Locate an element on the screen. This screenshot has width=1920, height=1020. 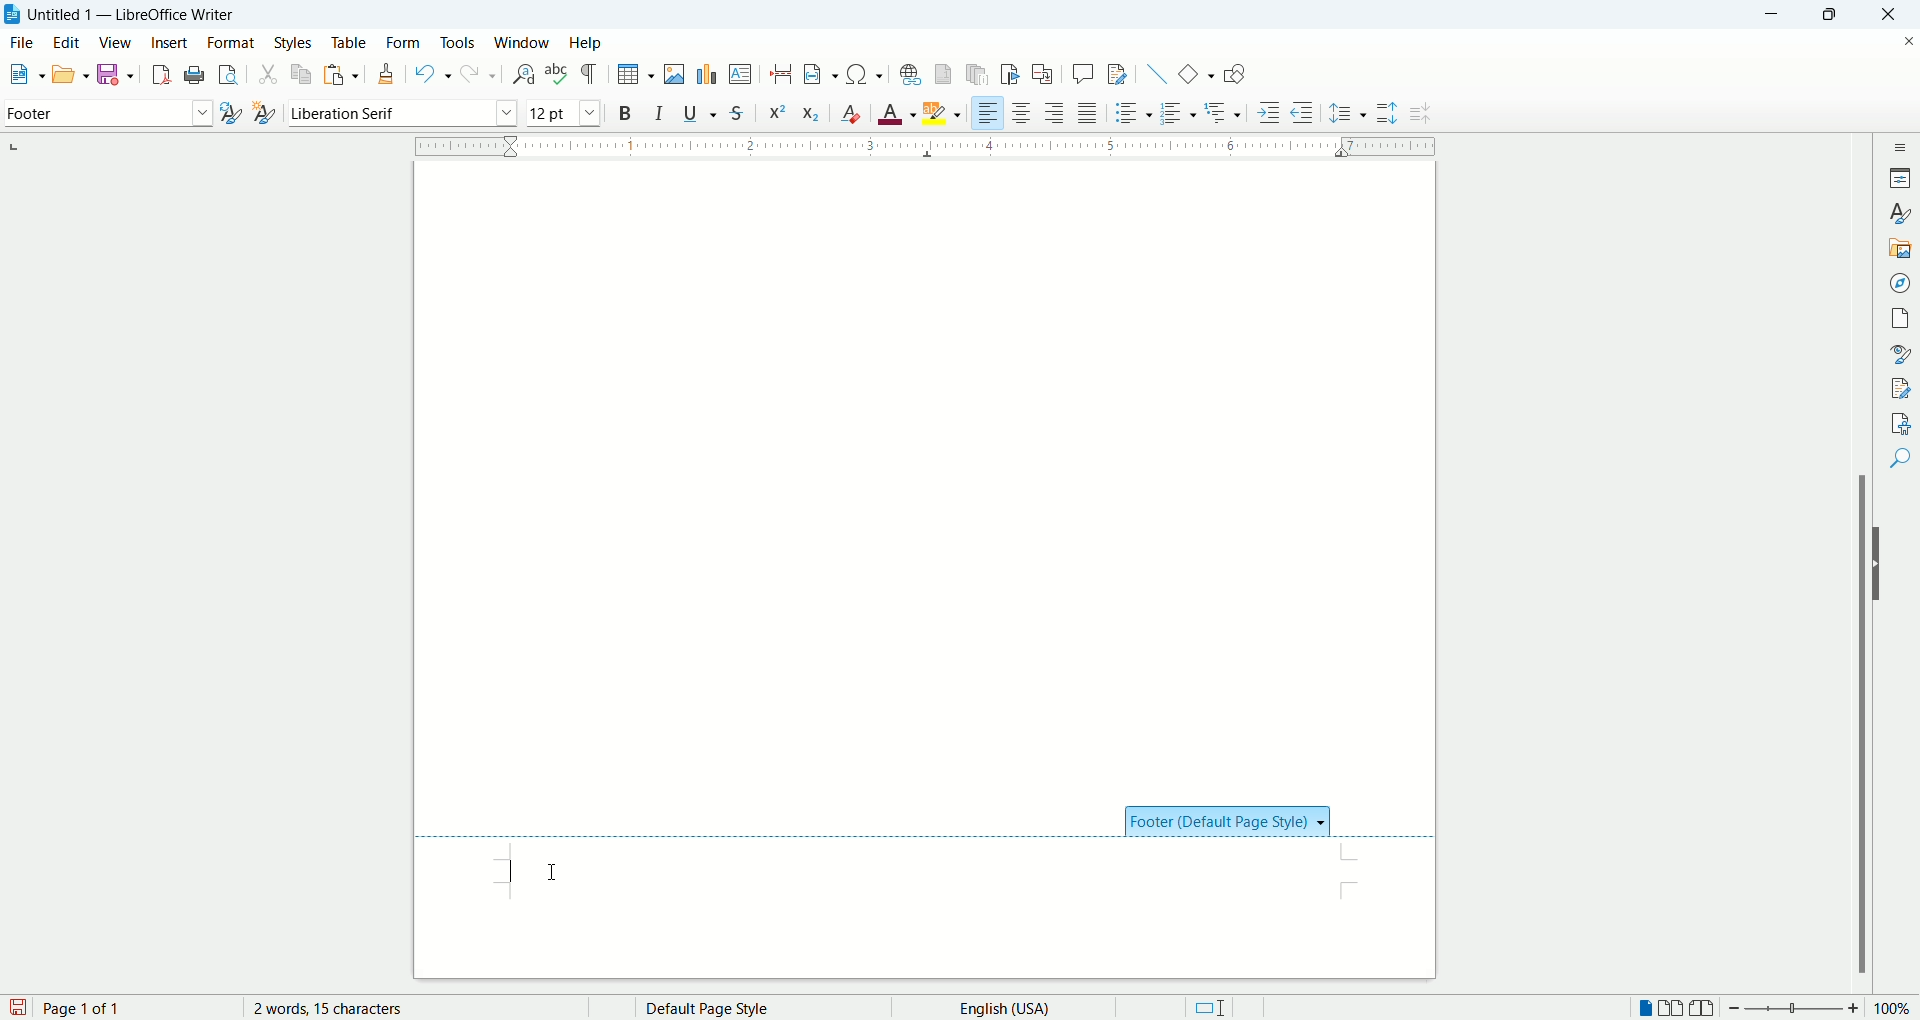
font size is located at coordinates (562, 112).